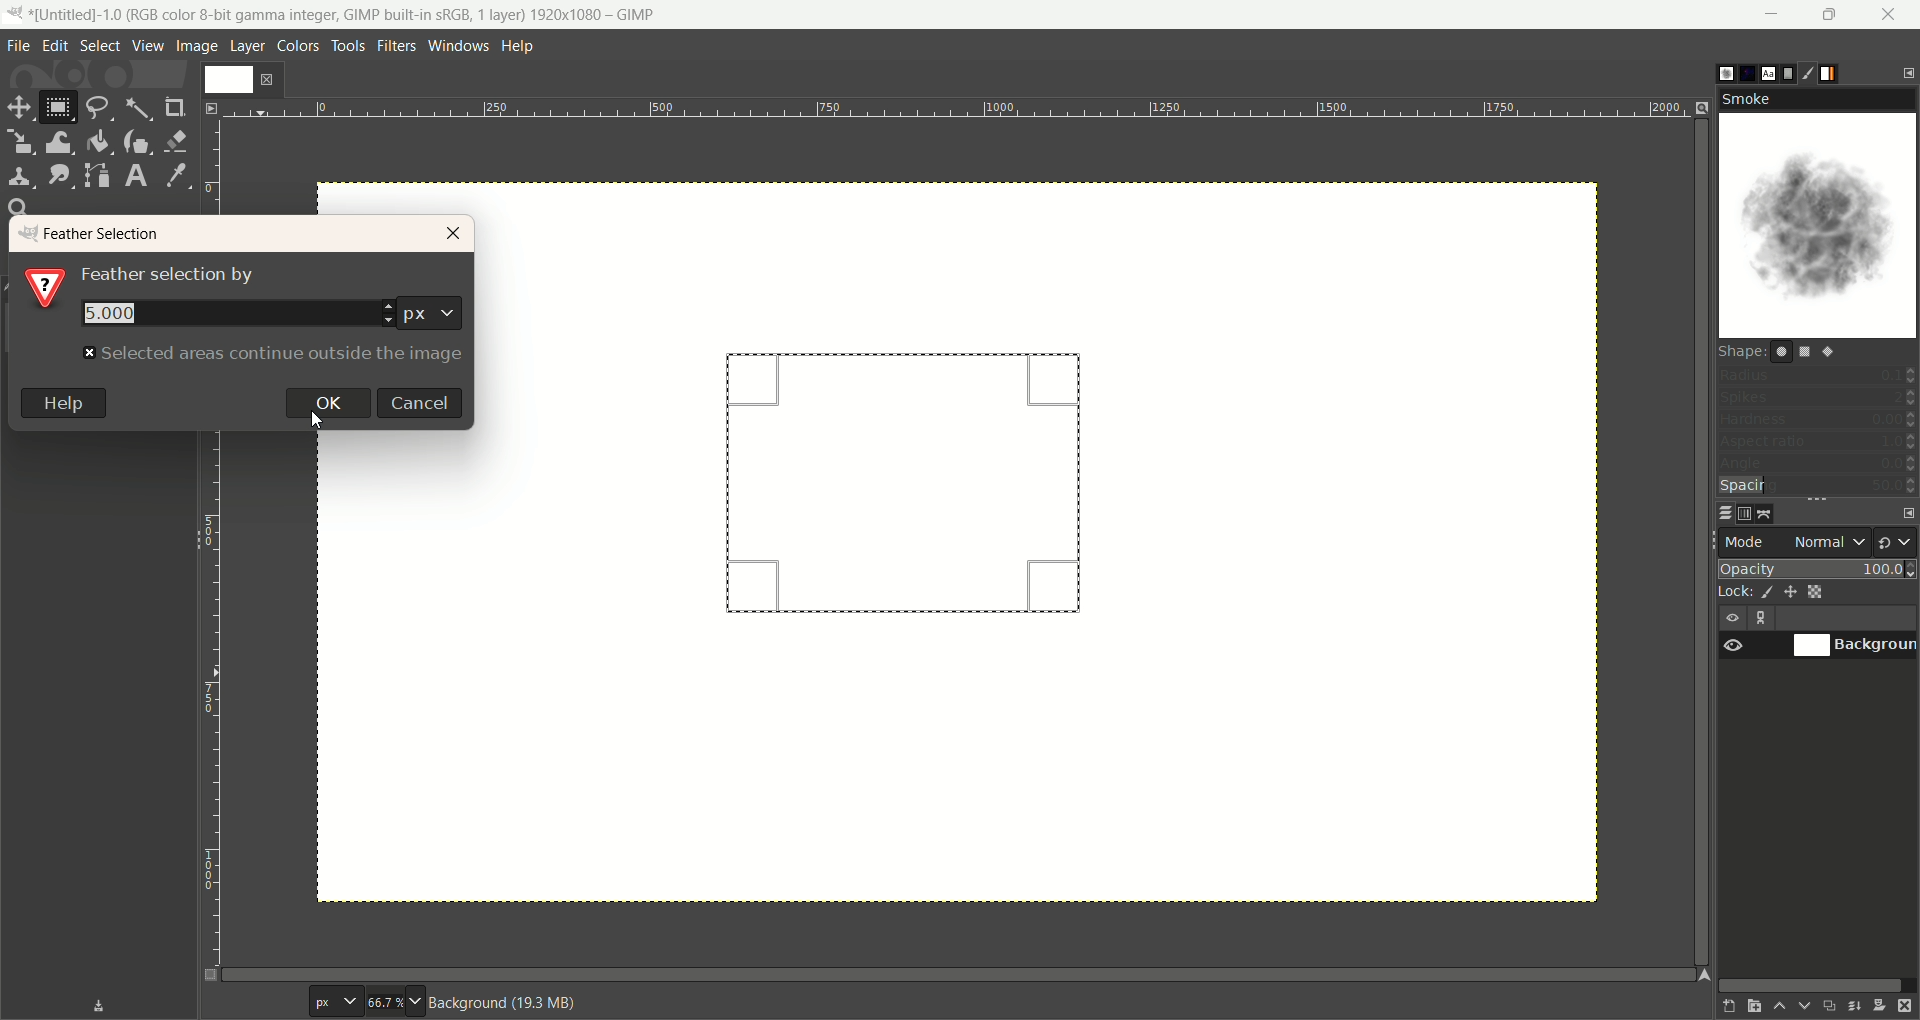  I want to click on wrap transform, so click(59, 141).